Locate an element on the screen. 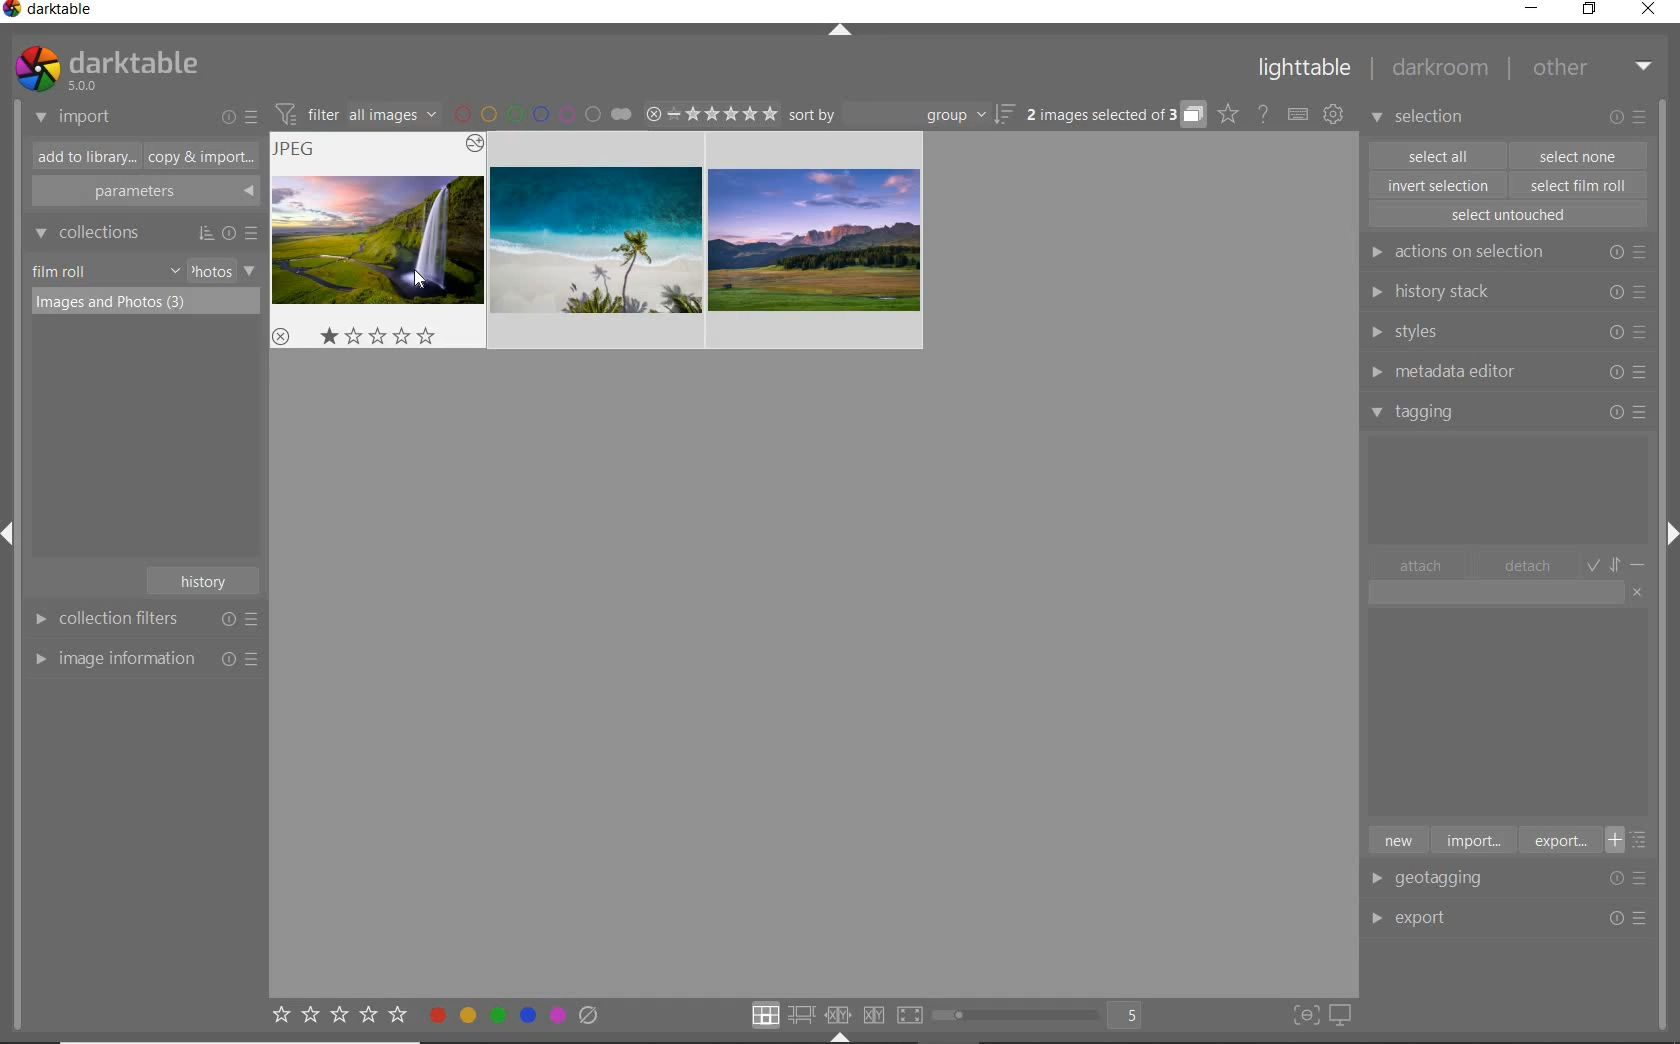  system logo is located at coordinates (105, 69).